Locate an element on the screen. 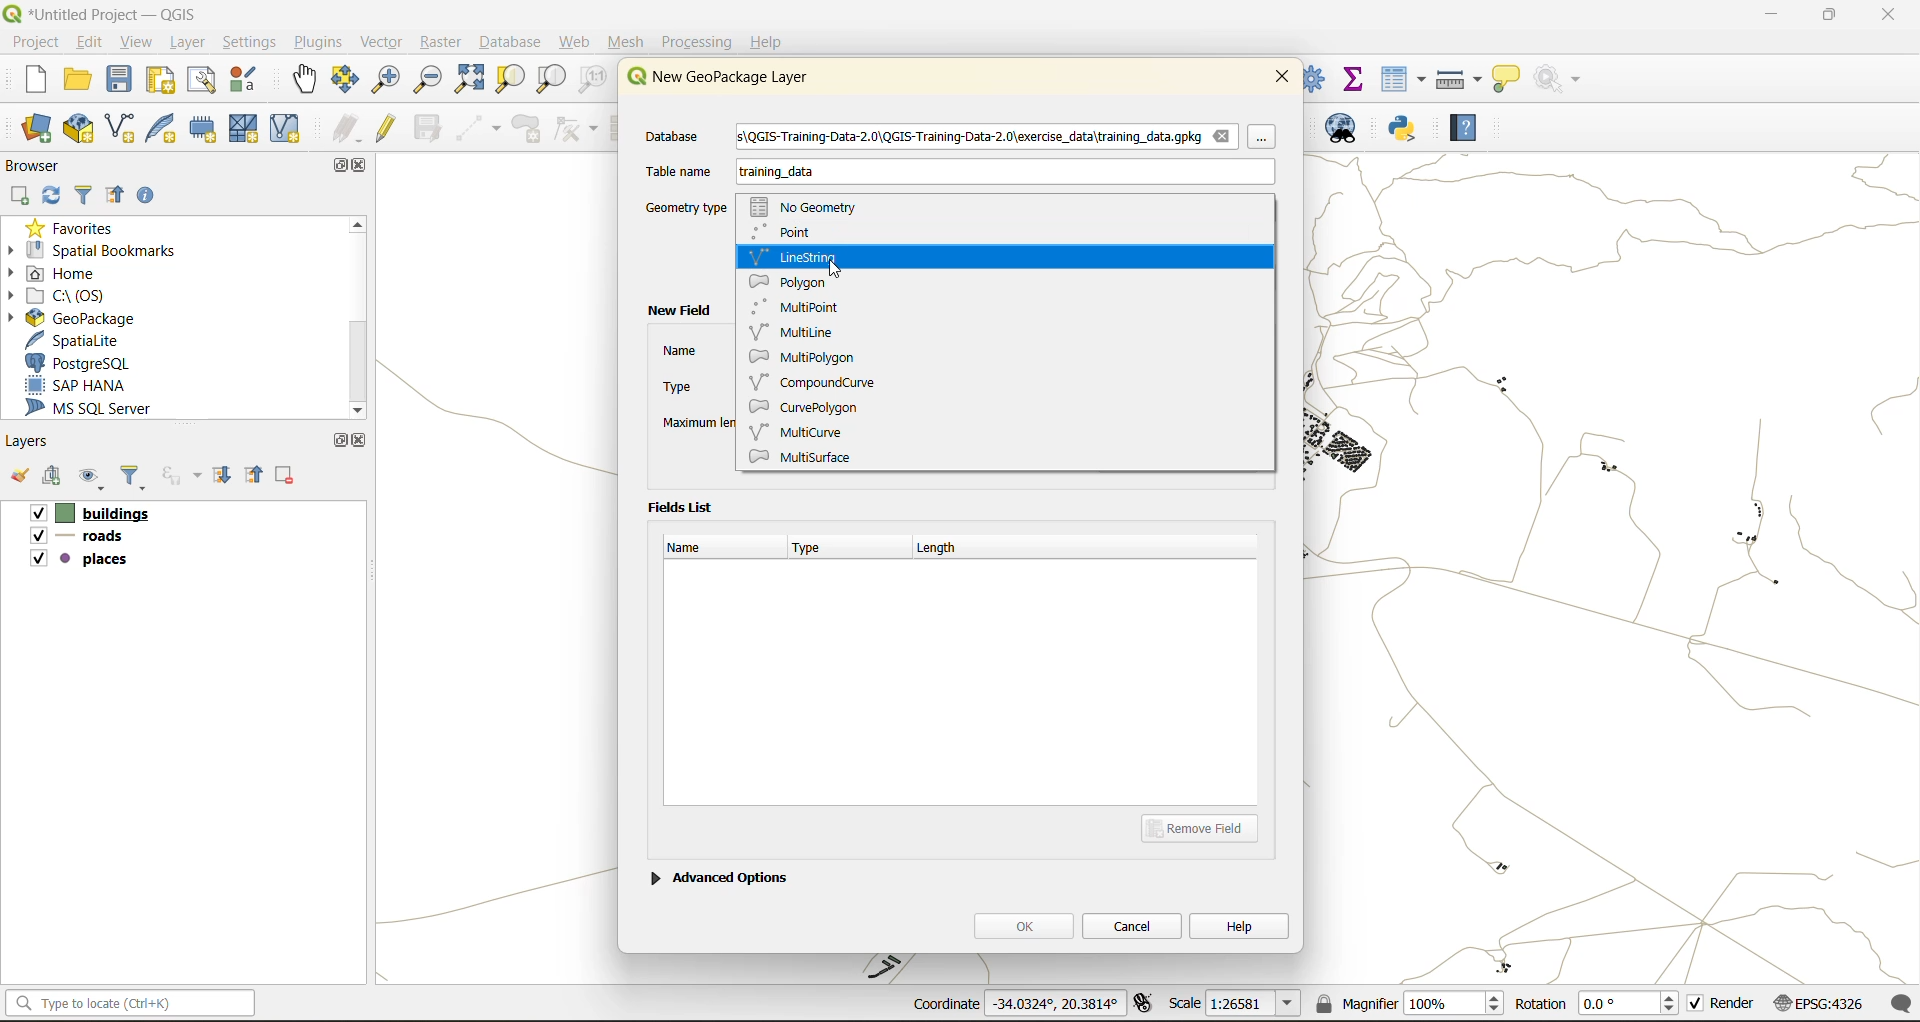 The width and height of the screenshot is (1920, 1022). favorites is located at coordinates (75, 226).